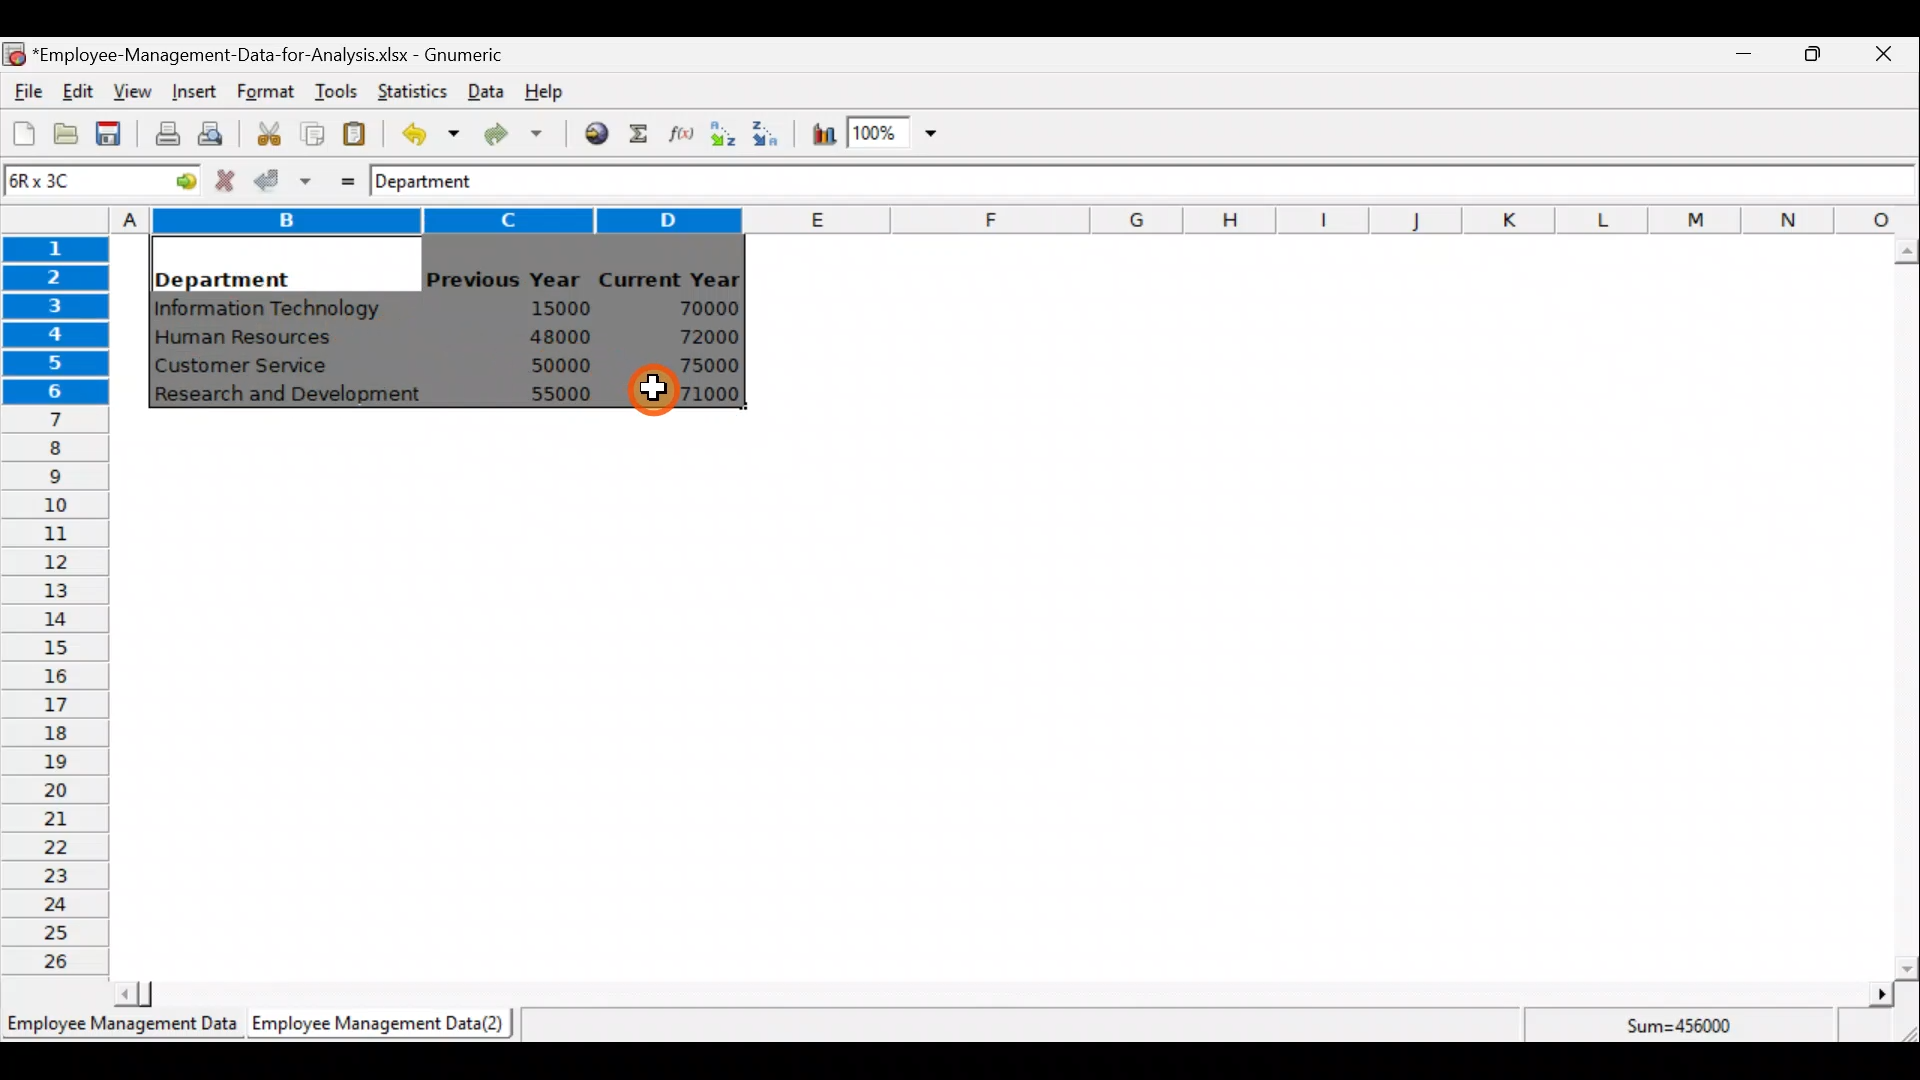 The height and width of the screenshot is (1080, 1920). I want to click on Maximize, so click(1813, 53).